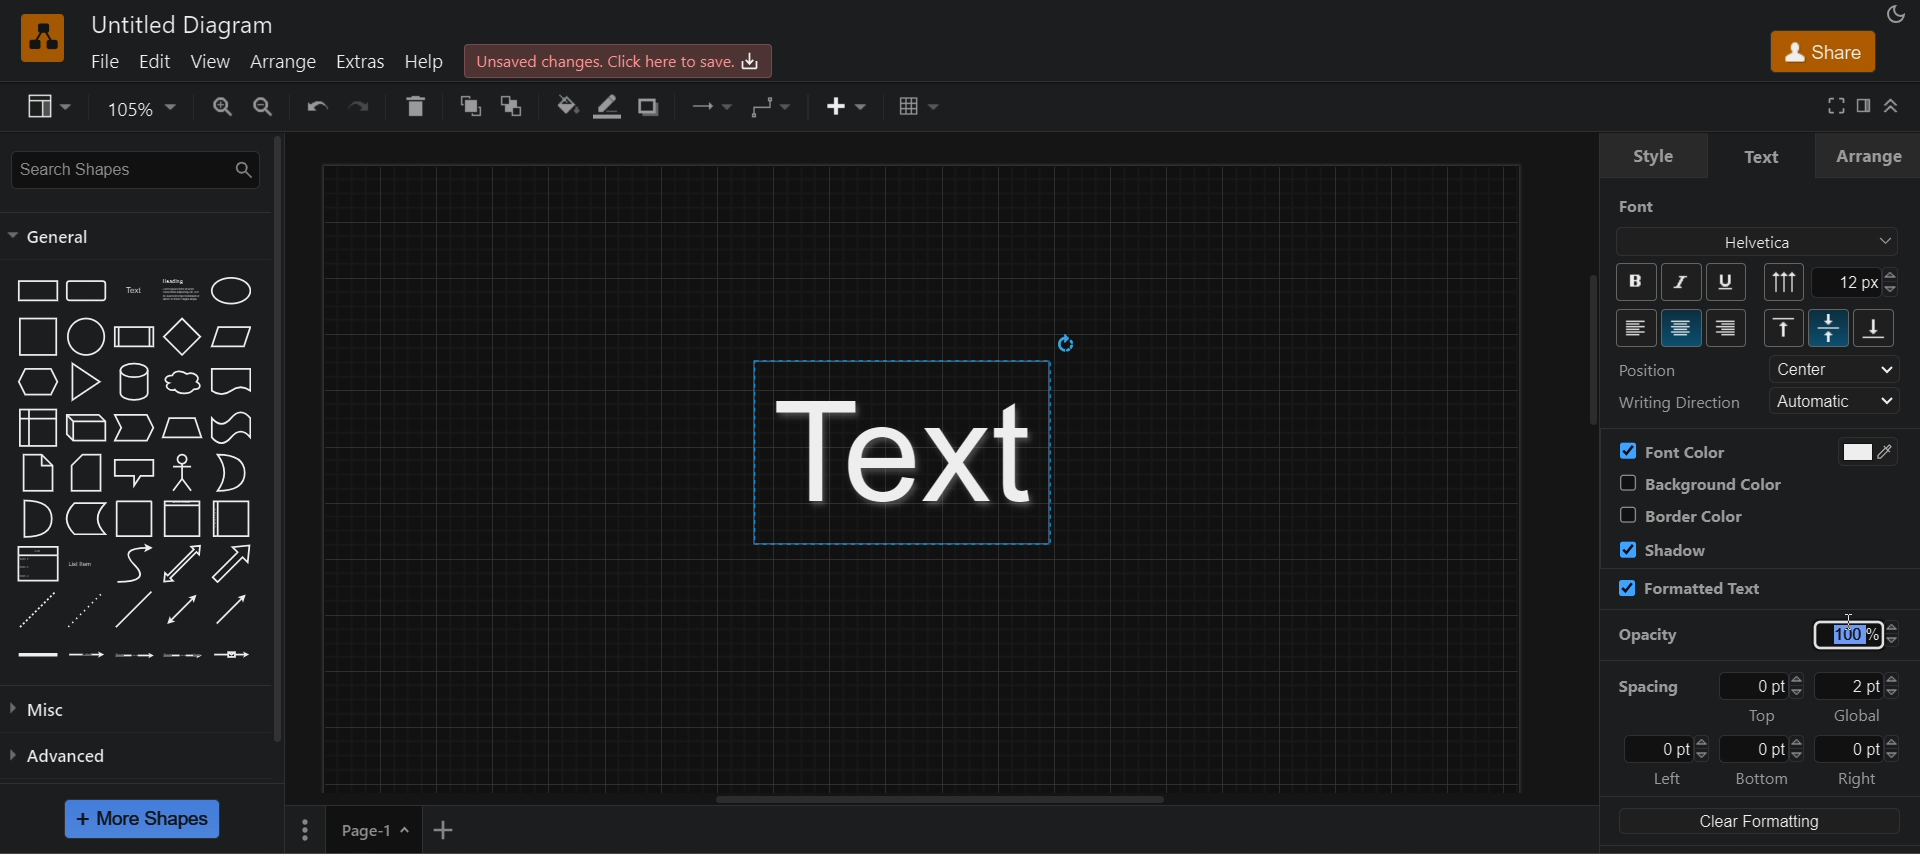  What do you see at coordinates (183, 383) in the screenshot?
I see `cloud` at bounding box center [183, 383].